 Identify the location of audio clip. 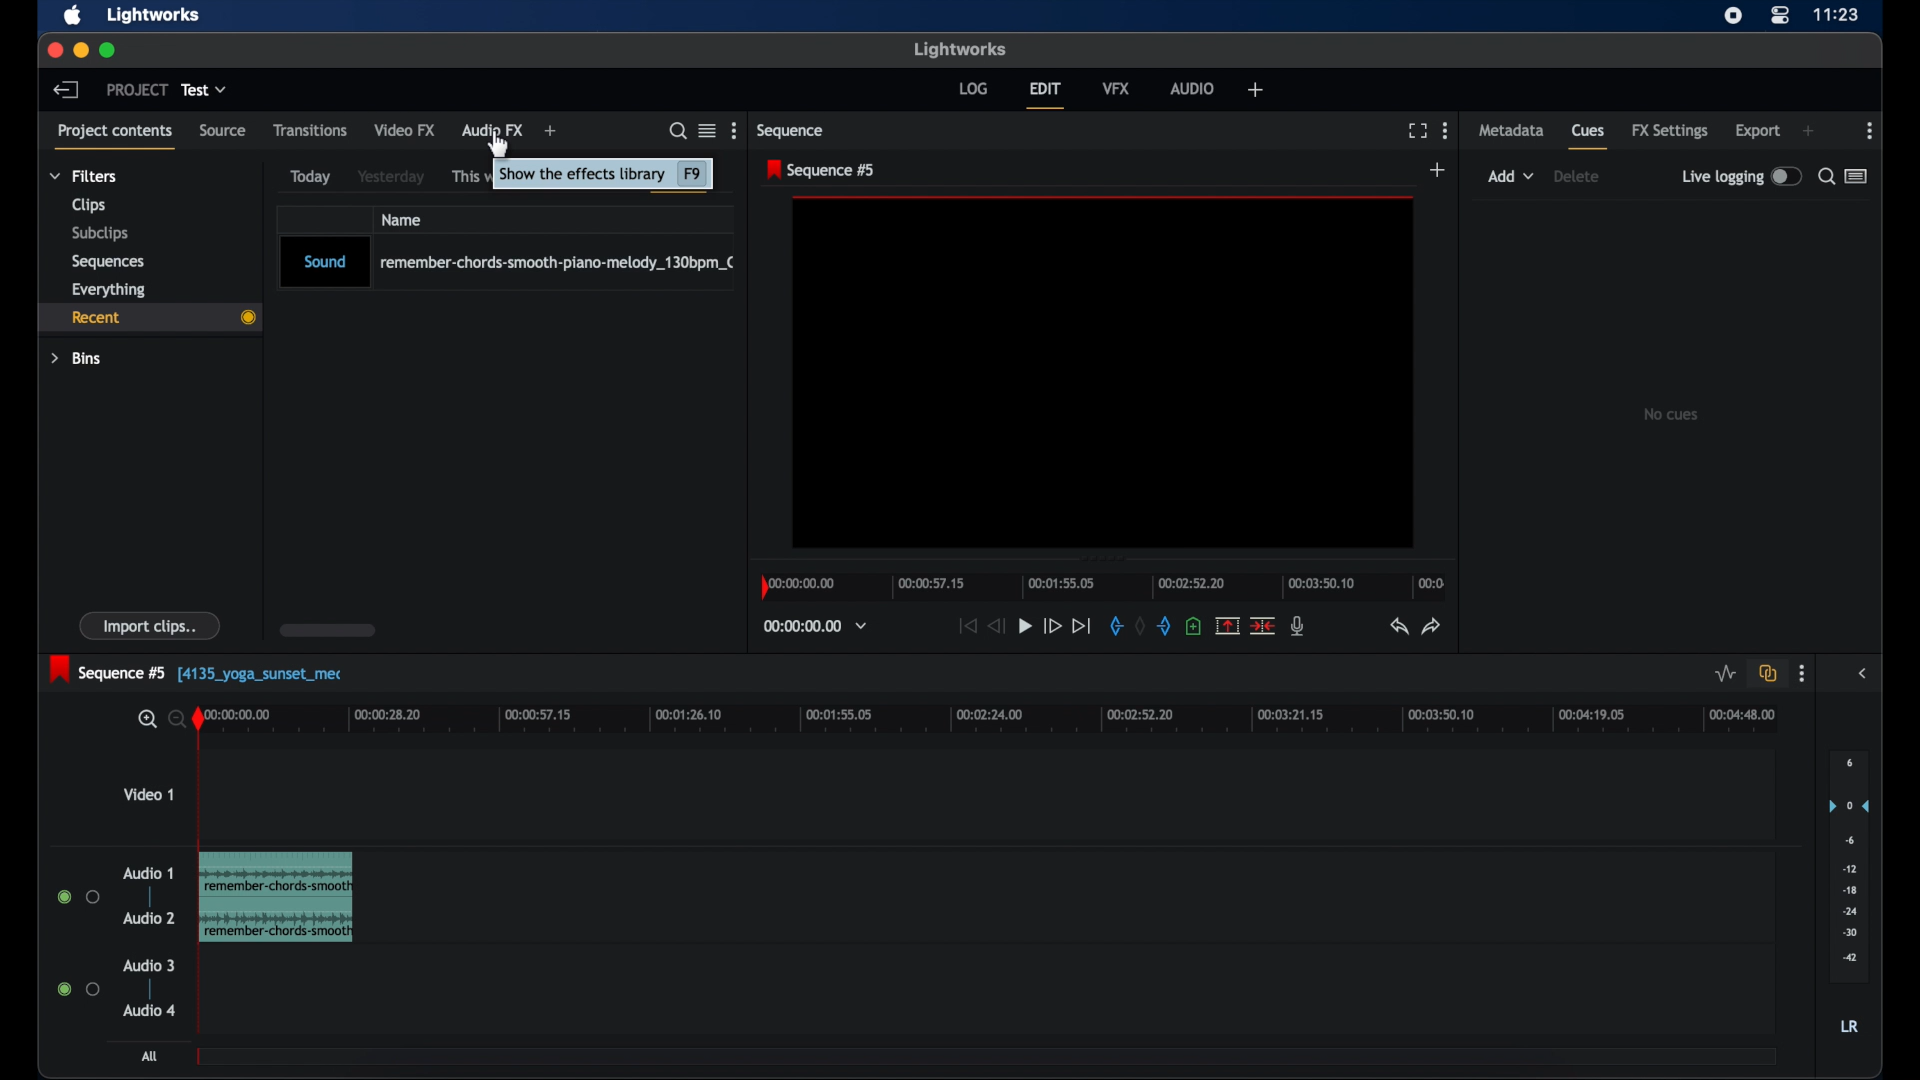
(506, 263).